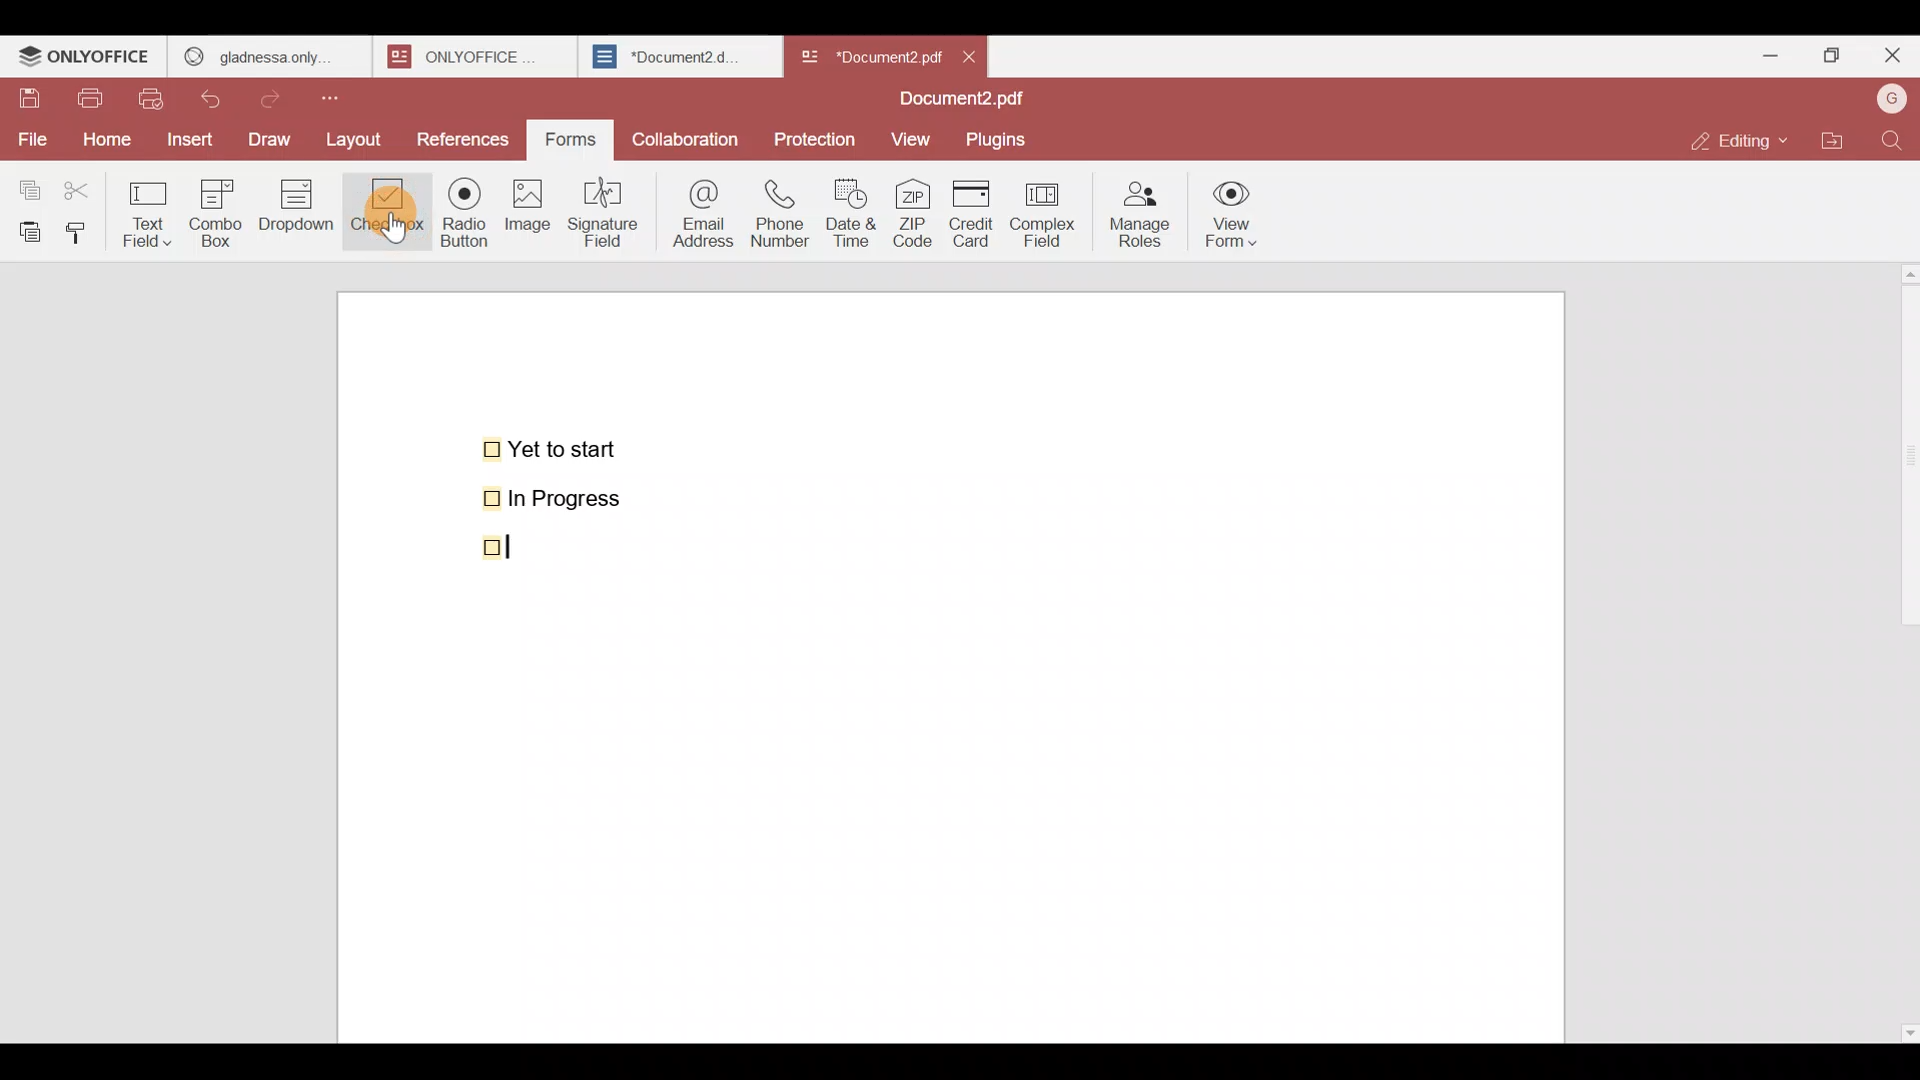 This screenshot has height=1080, width=1920. What do you see at coordinates (1891, 59) in the screenshot?
I see `Close` at bounding box center [1891, 59].